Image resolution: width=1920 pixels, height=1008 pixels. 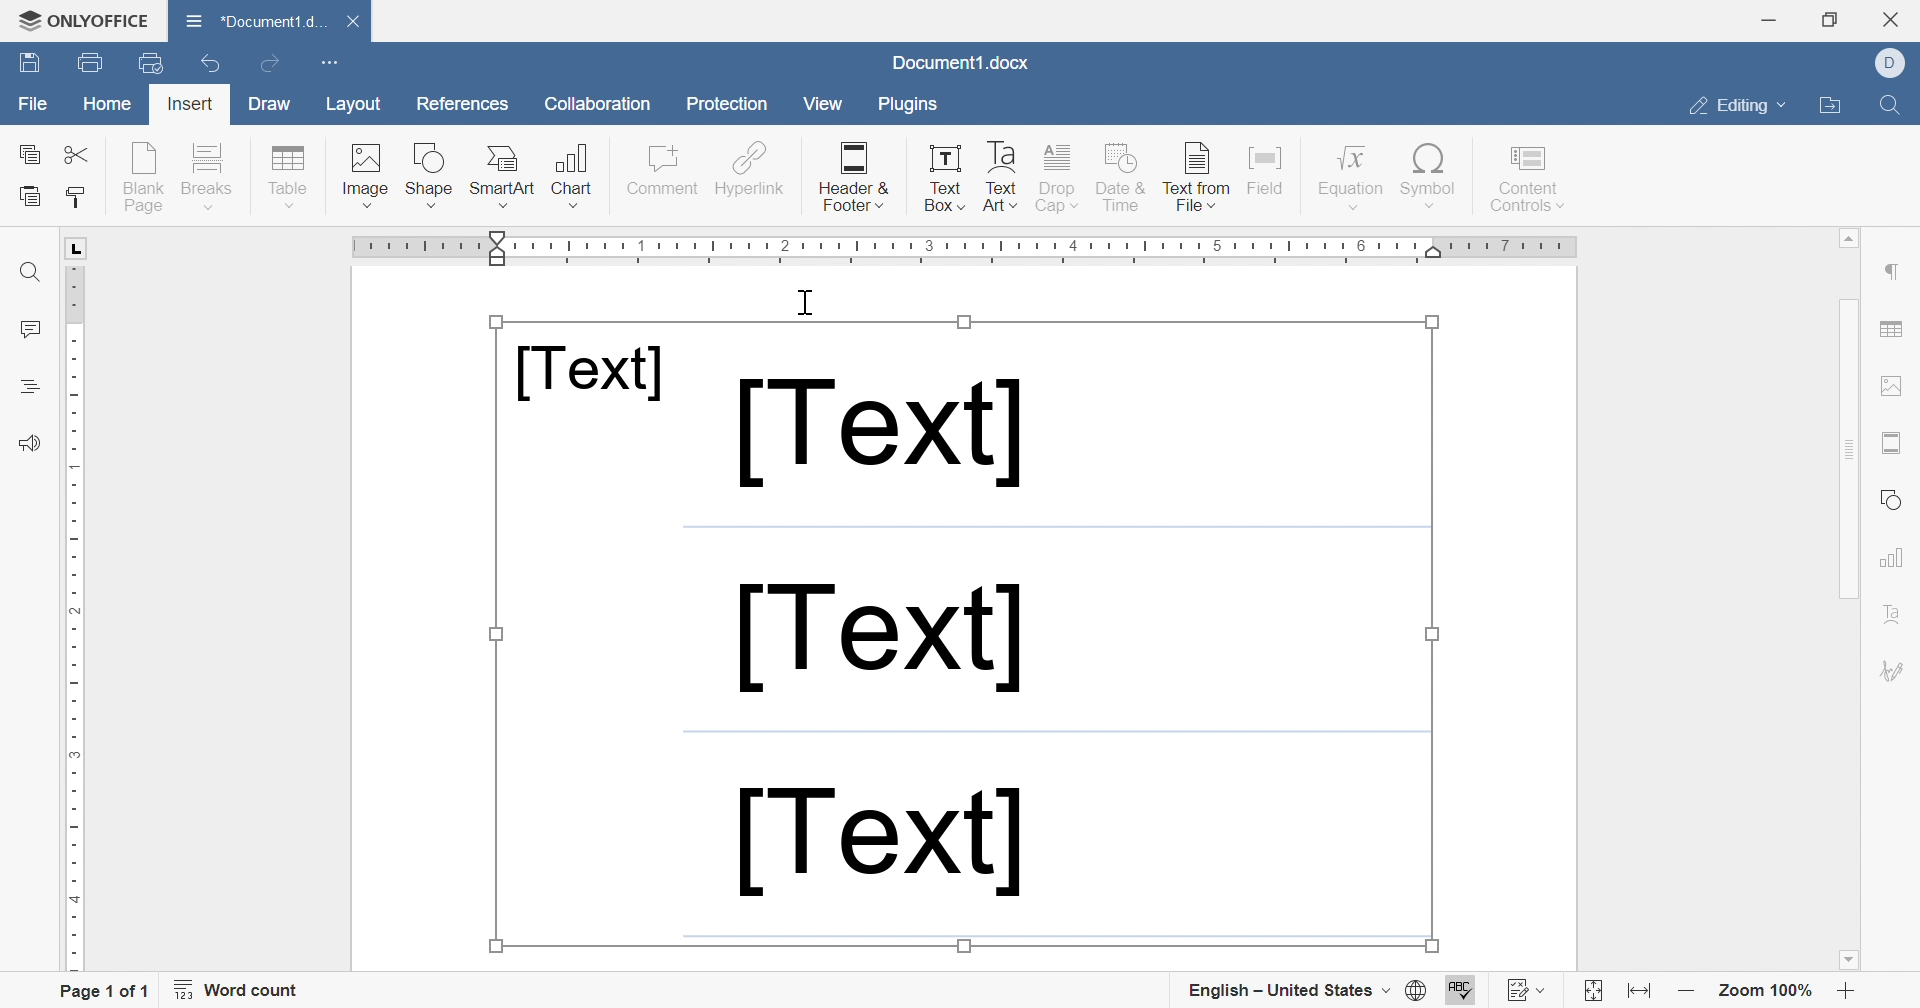 What do you see at coordinates (1532, 179) in the screenshot?
I see `Content controls` at bounding box center [1532, 179].